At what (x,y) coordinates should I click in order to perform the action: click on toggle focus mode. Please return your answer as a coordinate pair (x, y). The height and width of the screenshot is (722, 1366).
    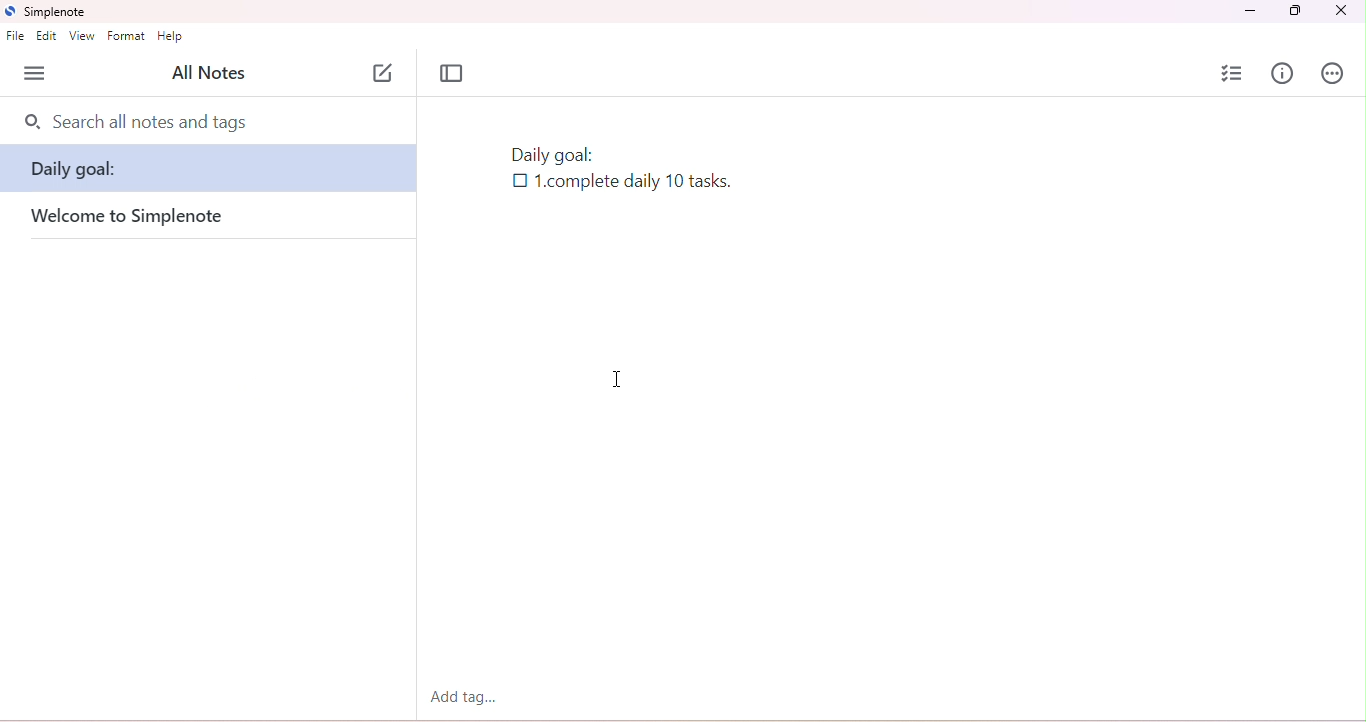
    Looking at the image, I should click on (452, 74).